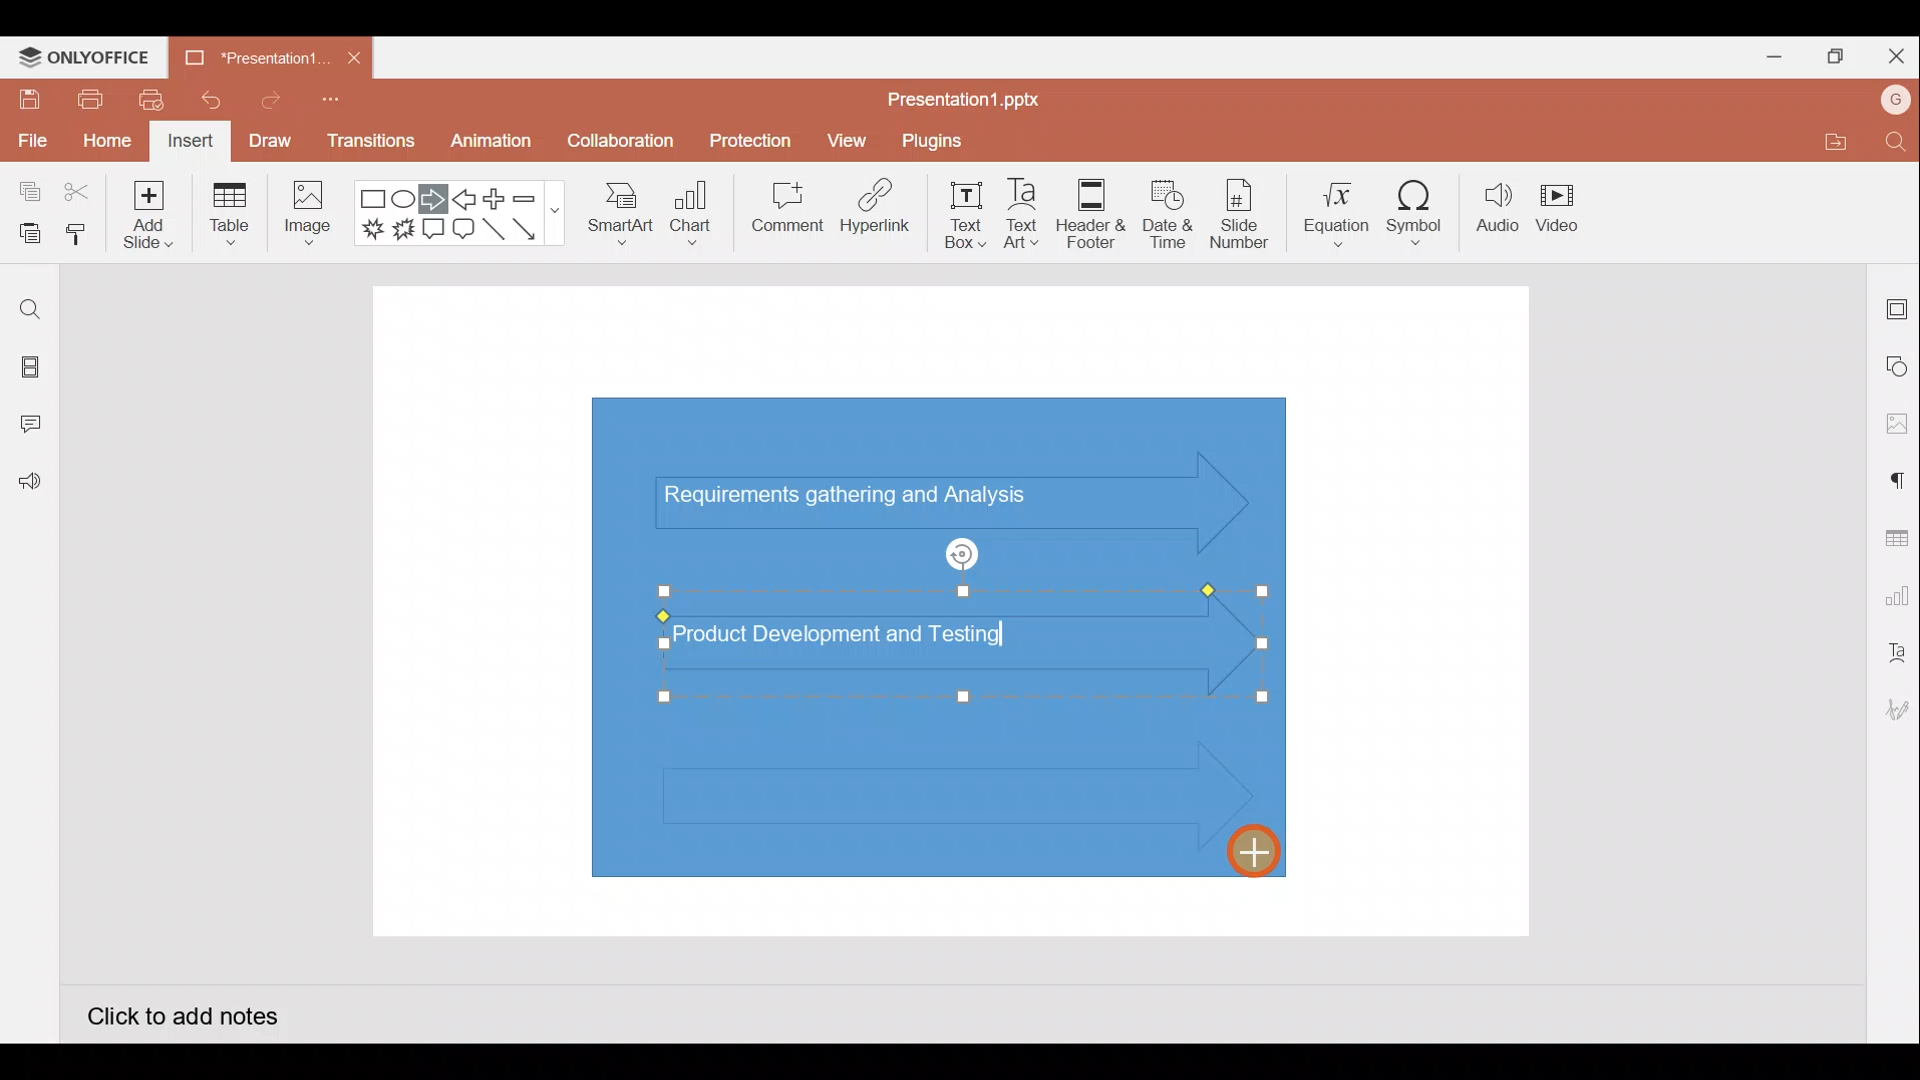 Image resolution: width=1920 pixels, height=1080 pixels. I want to click on Quick print, so click(145, 100).